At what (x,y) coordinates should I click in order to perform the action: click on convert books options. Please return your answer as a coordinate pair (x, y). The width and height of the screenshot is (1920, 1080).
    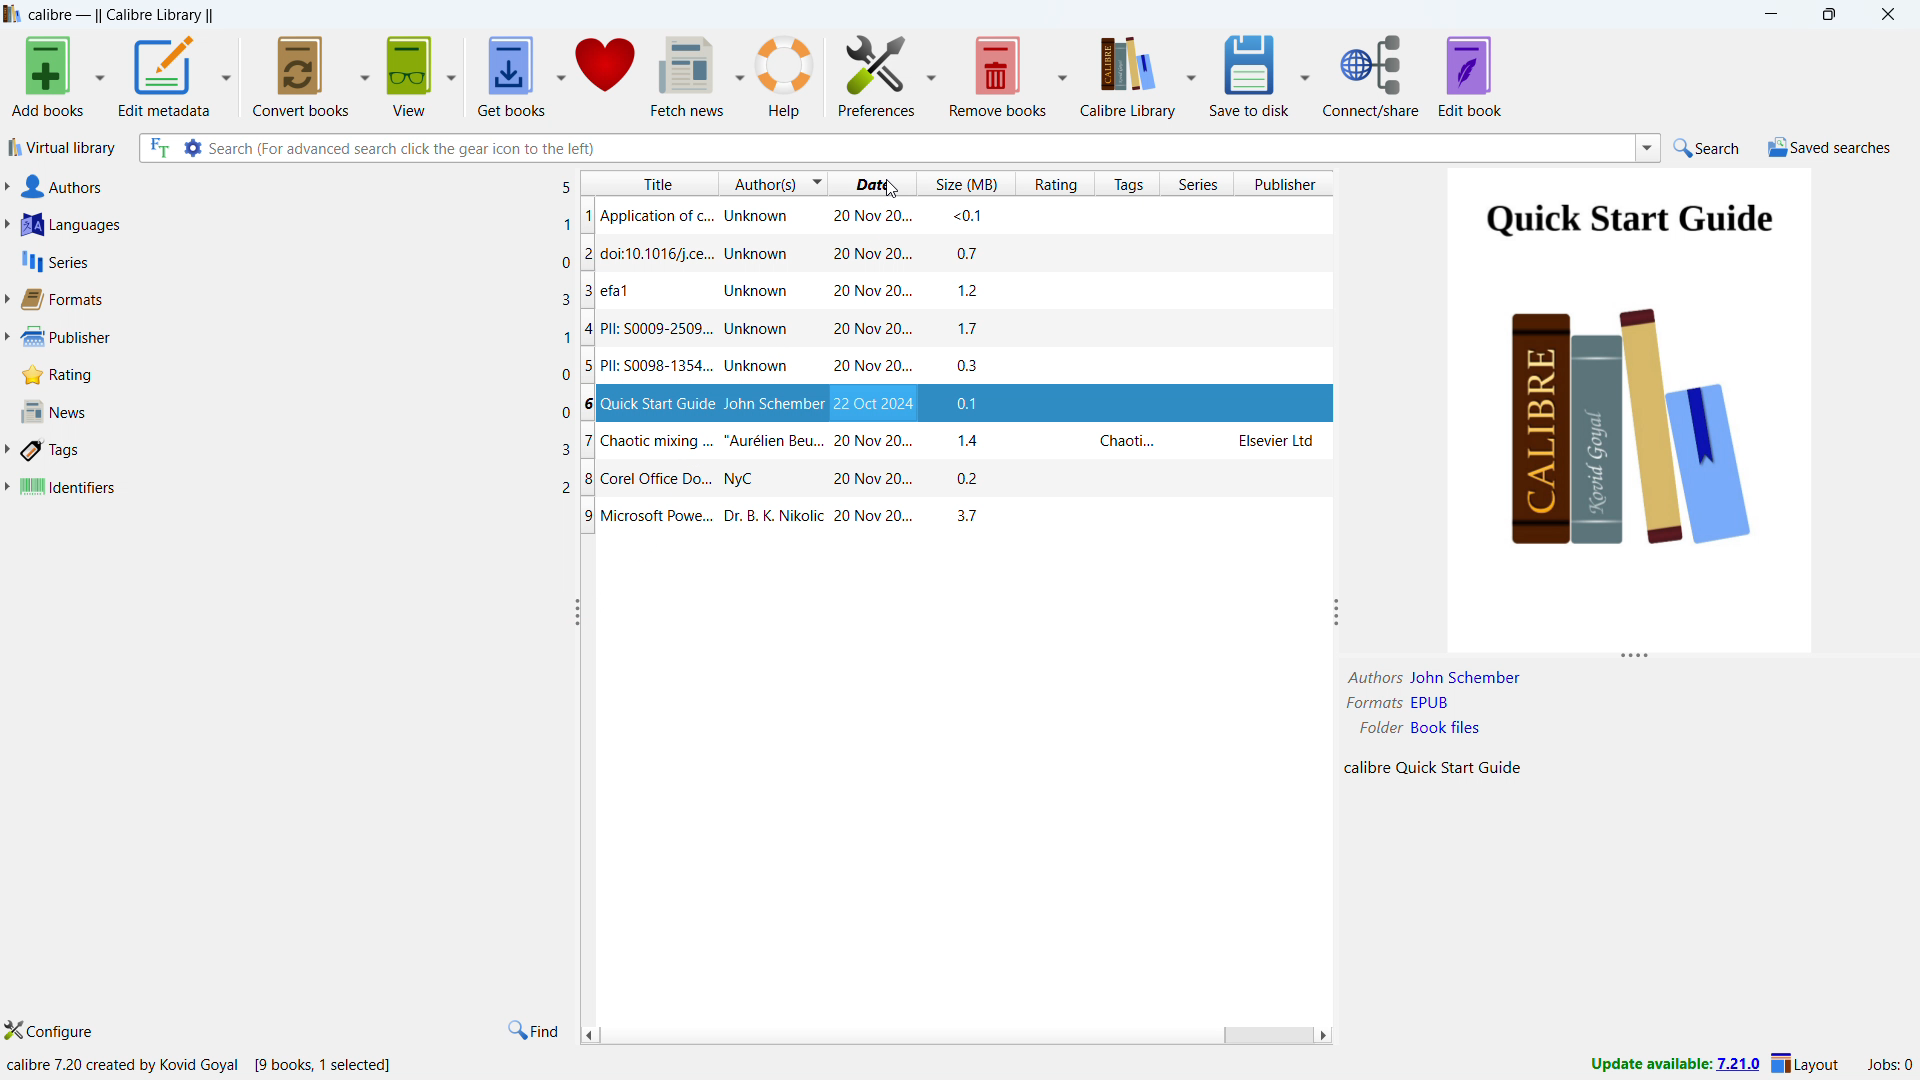
    Looking at the image, I should click on (366, 74).